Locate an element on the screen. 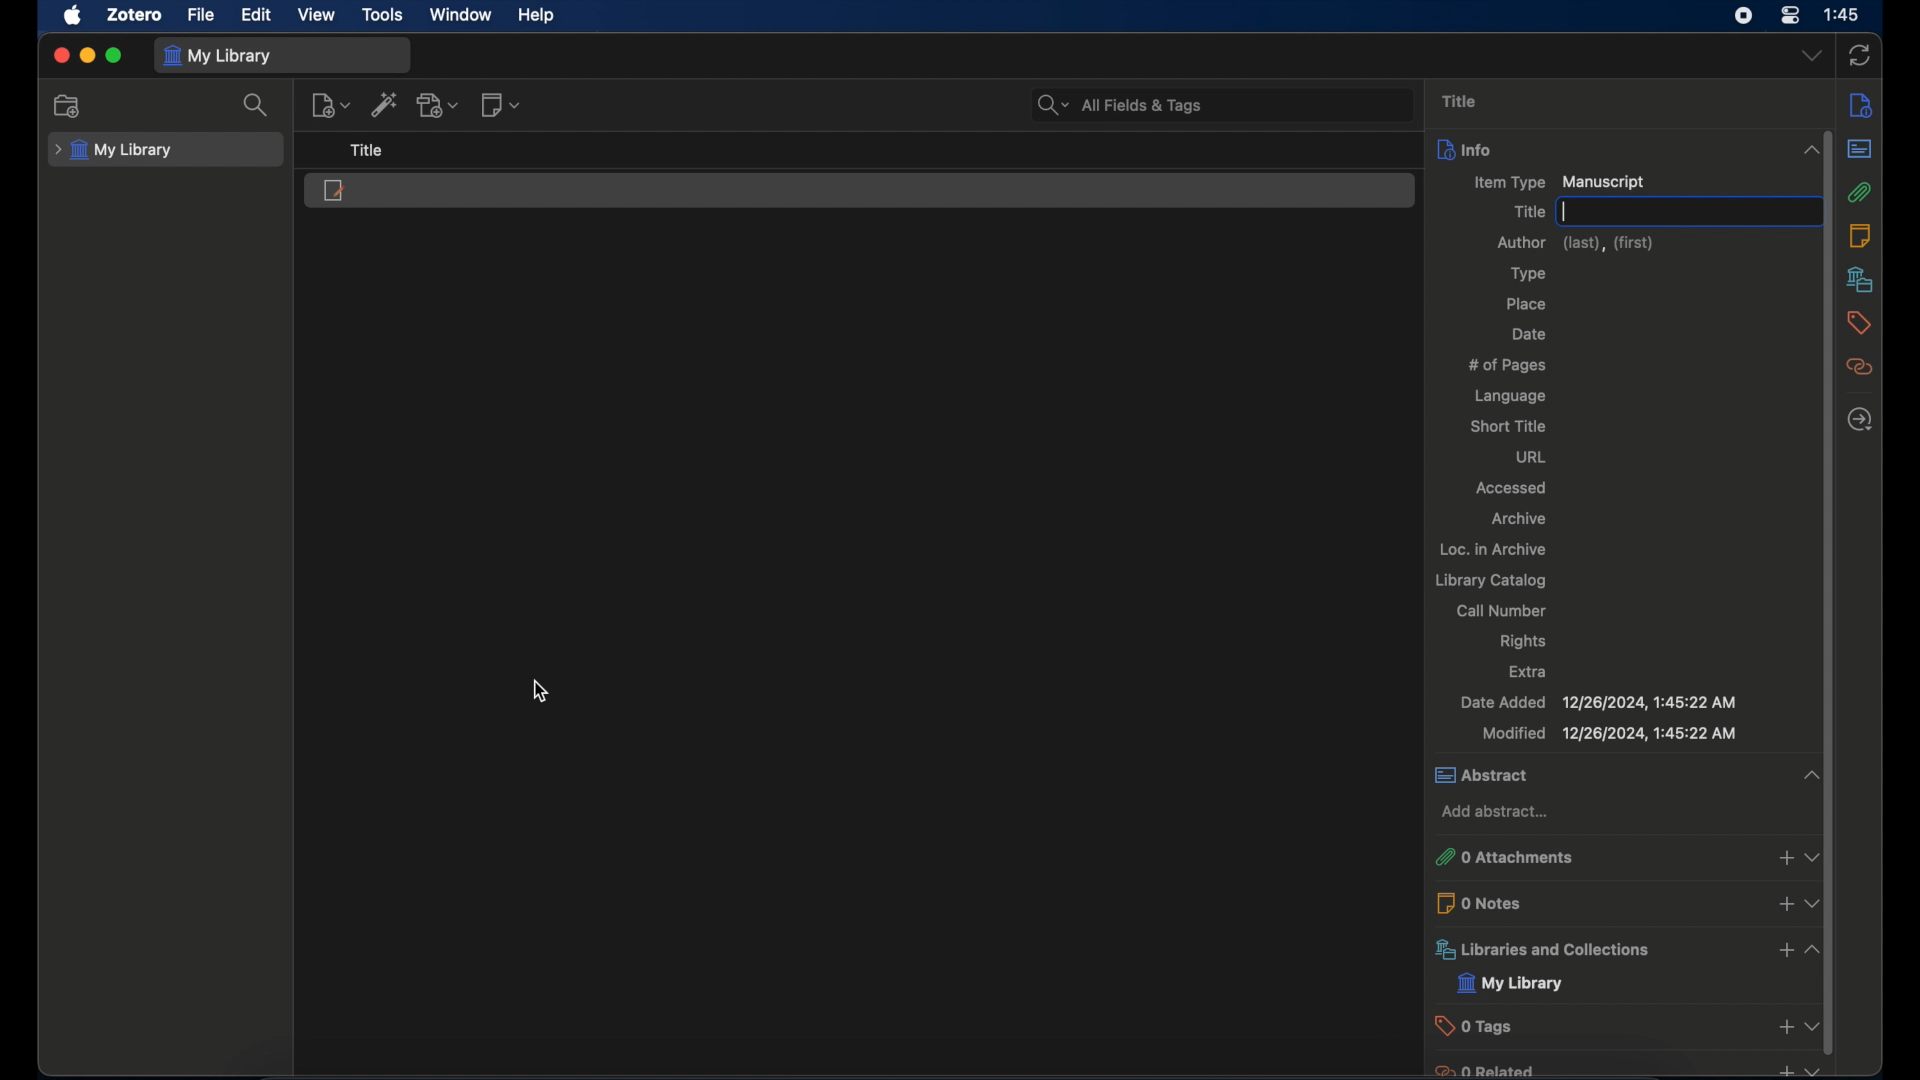 The width and height of the screenshot is (1920, 1080). call number is located at coordinates (1502, 610).